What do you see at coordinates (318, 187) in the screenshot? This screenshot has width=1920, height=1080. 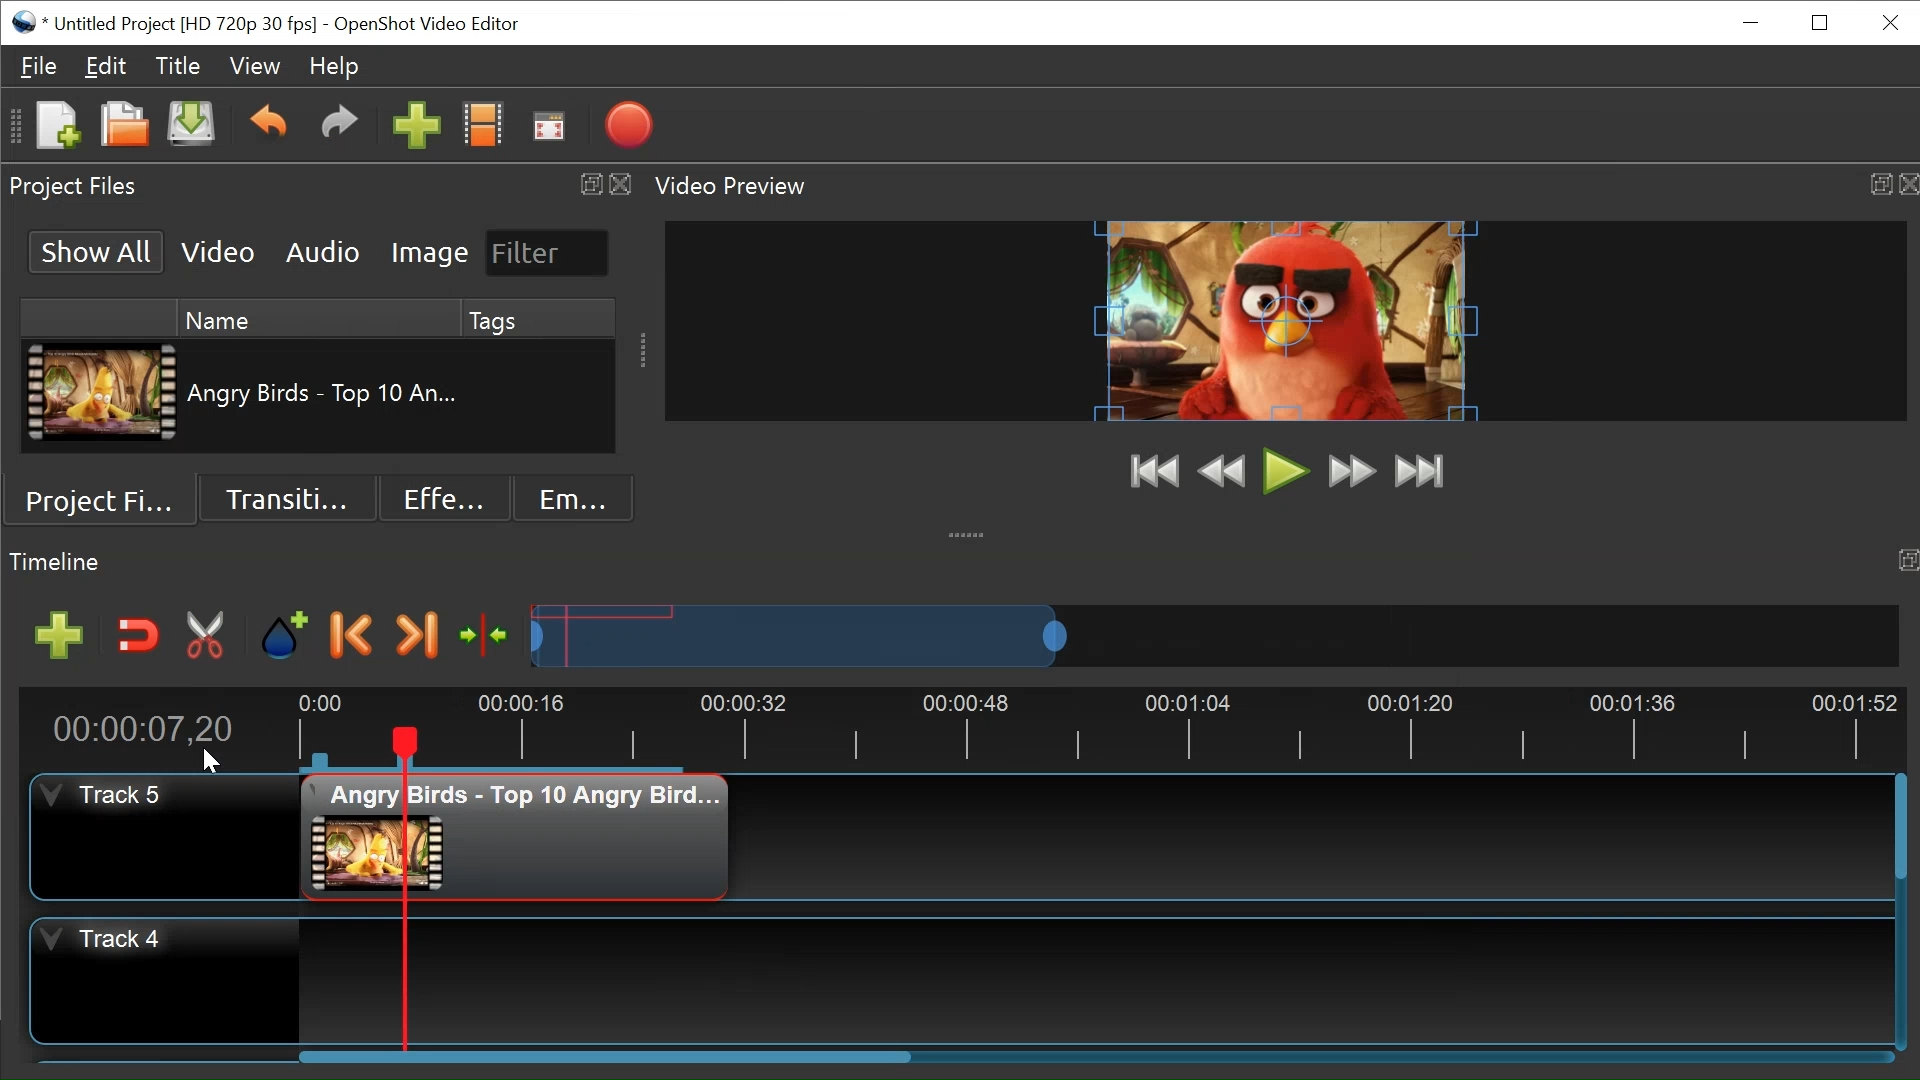 I see `Project Files` at bounding box center [318, 187].